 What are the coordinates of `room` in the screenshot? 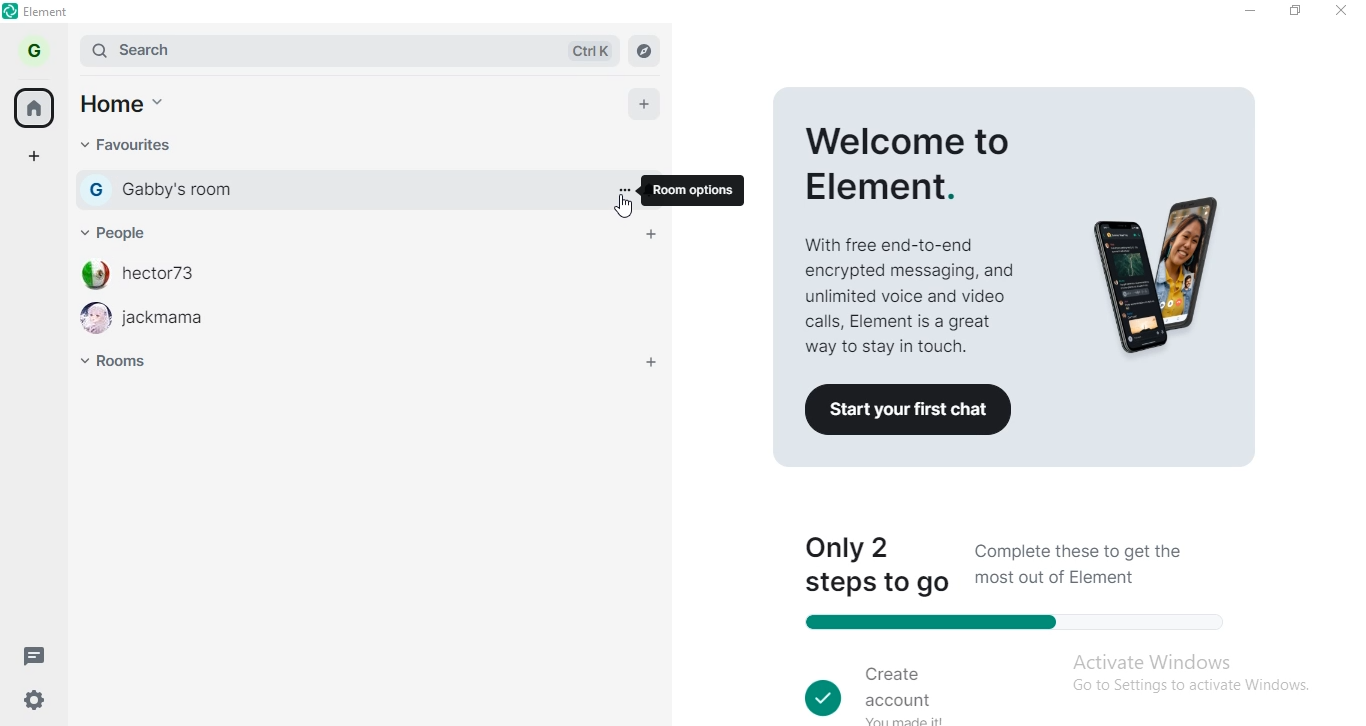 It's located at (126, 369).